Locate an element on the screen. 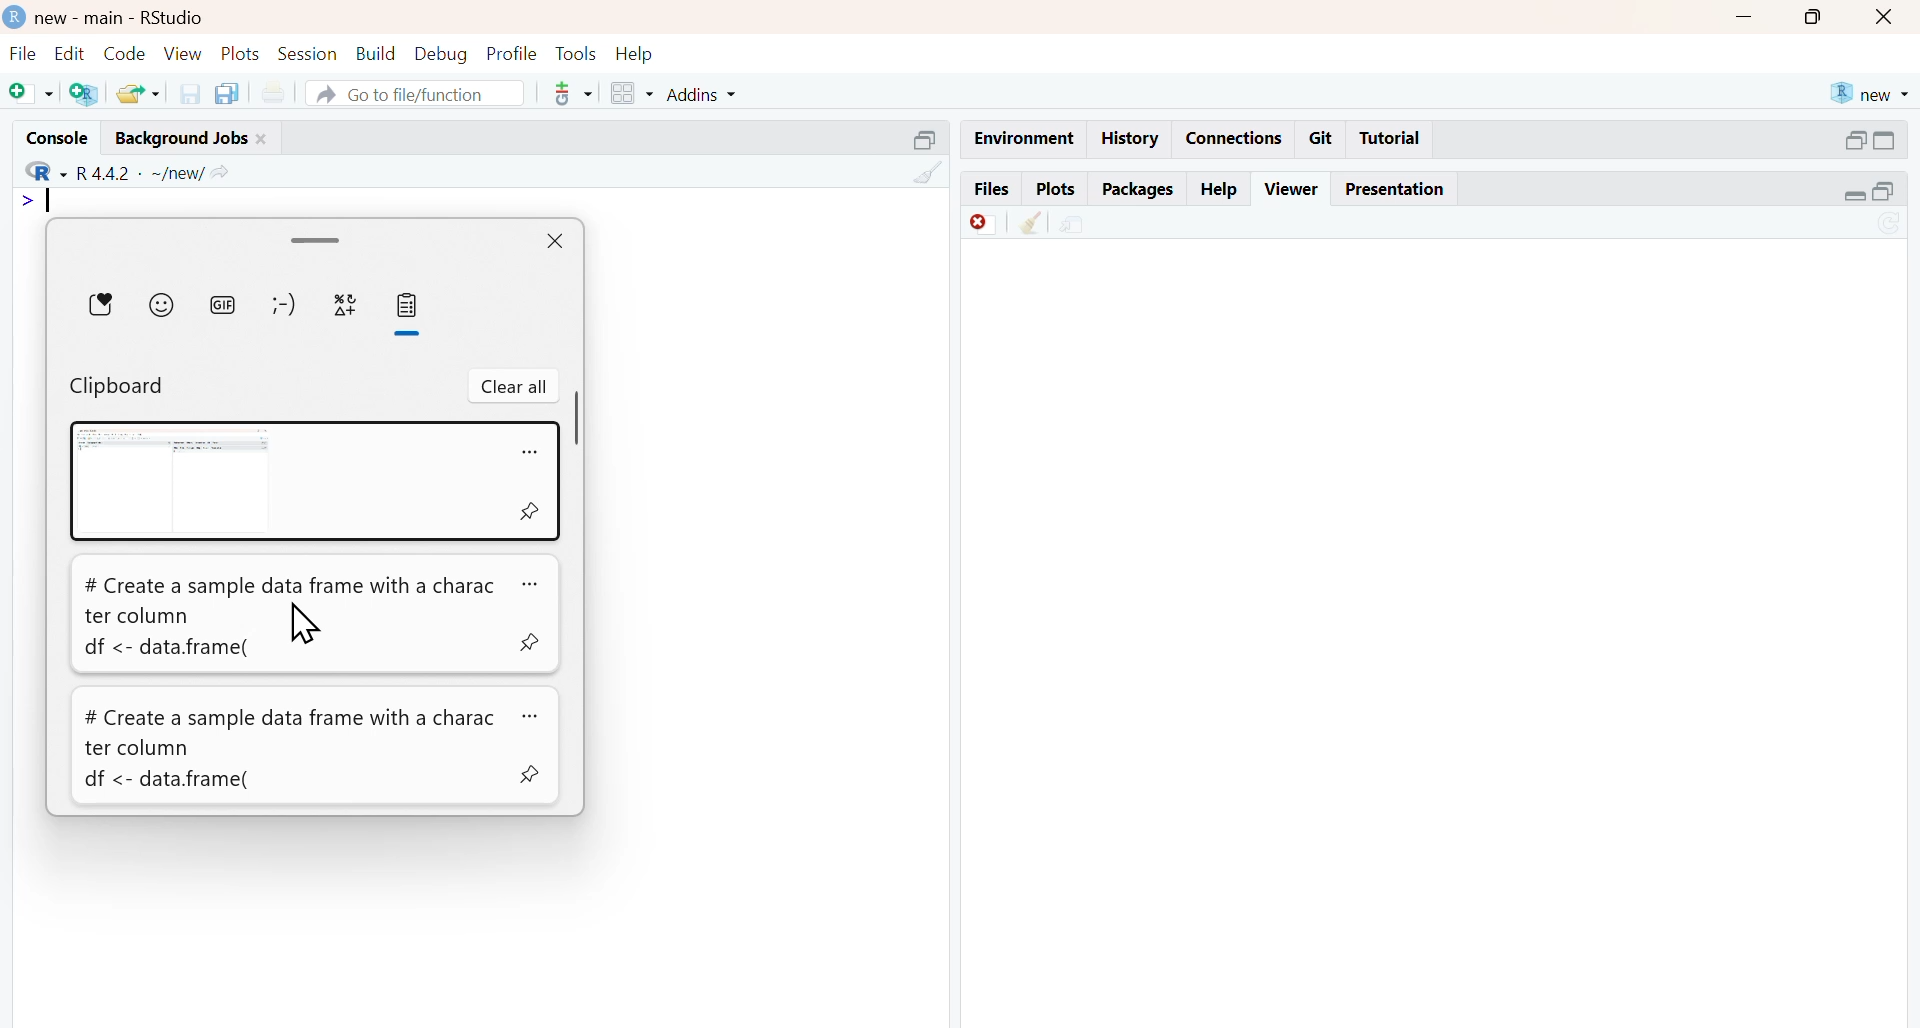 This screenshot has width=1920, height=1028. typing indicator is located at coordinates (50, 200).